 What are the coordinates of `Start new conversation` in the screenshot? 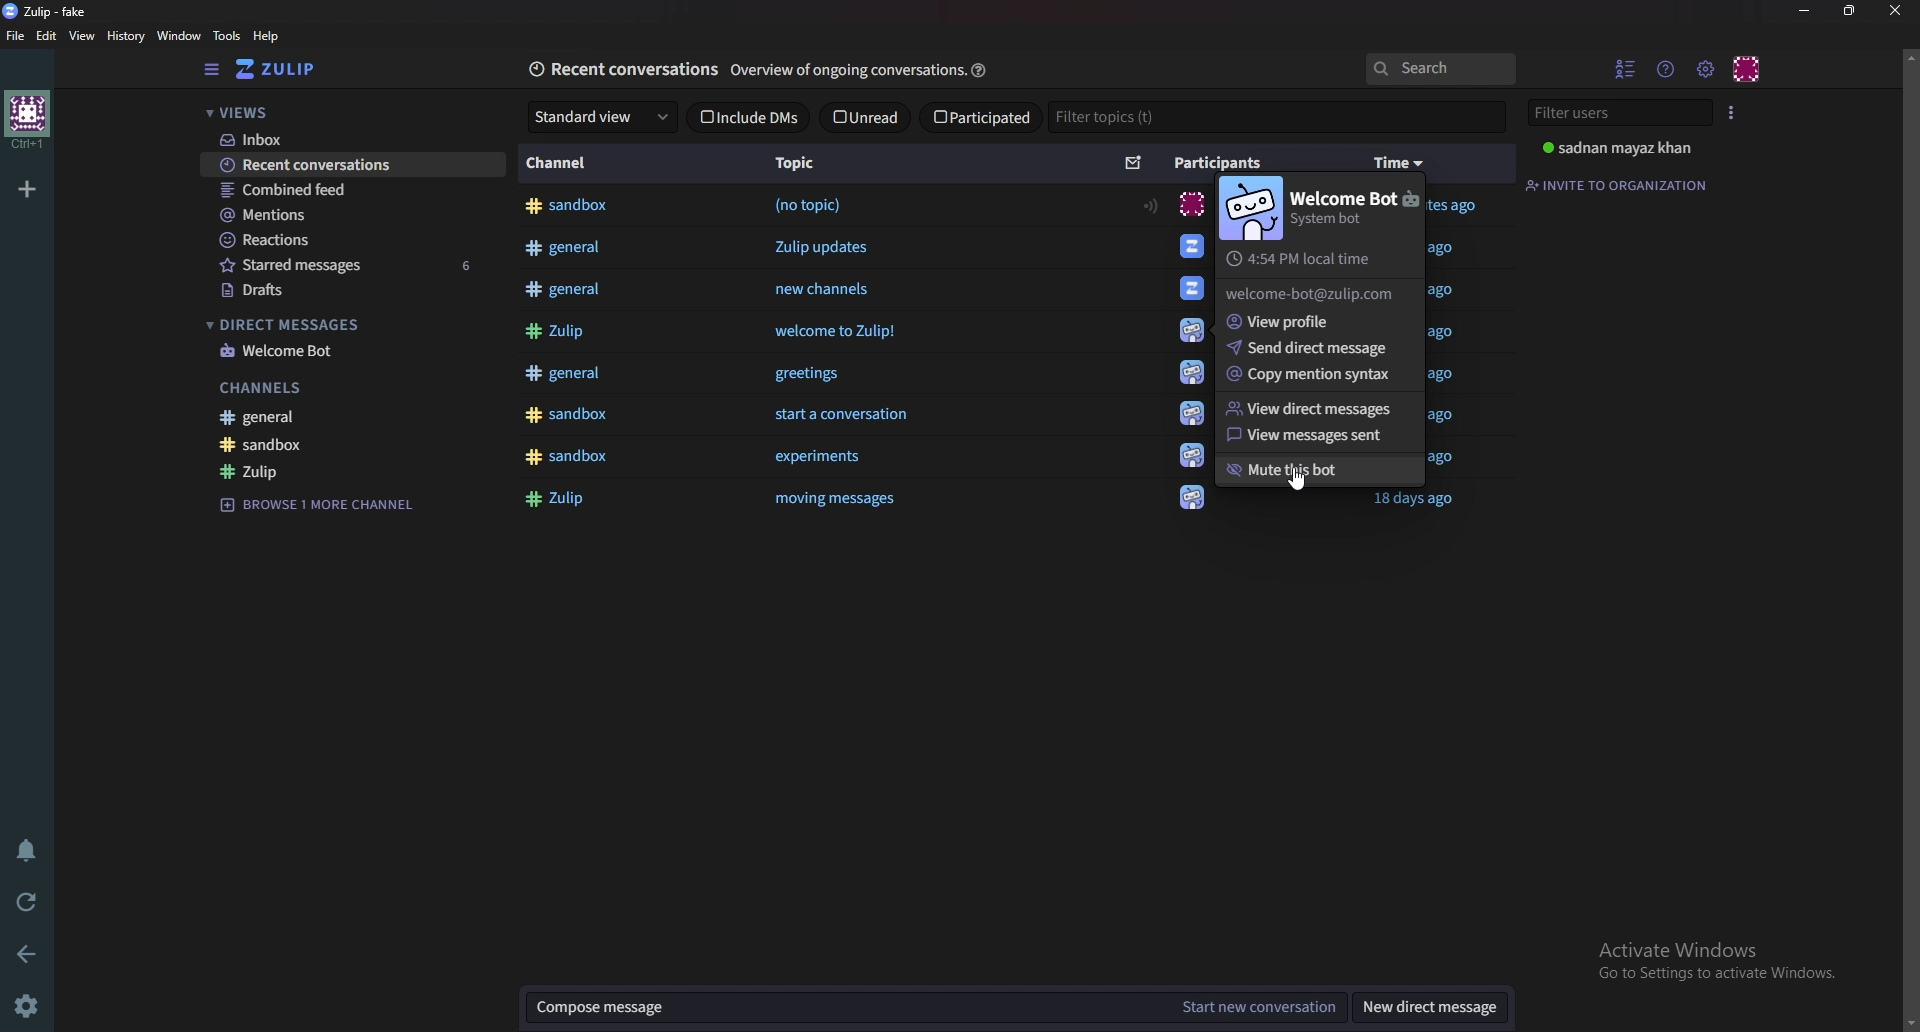 It's located at (1267, 1005).